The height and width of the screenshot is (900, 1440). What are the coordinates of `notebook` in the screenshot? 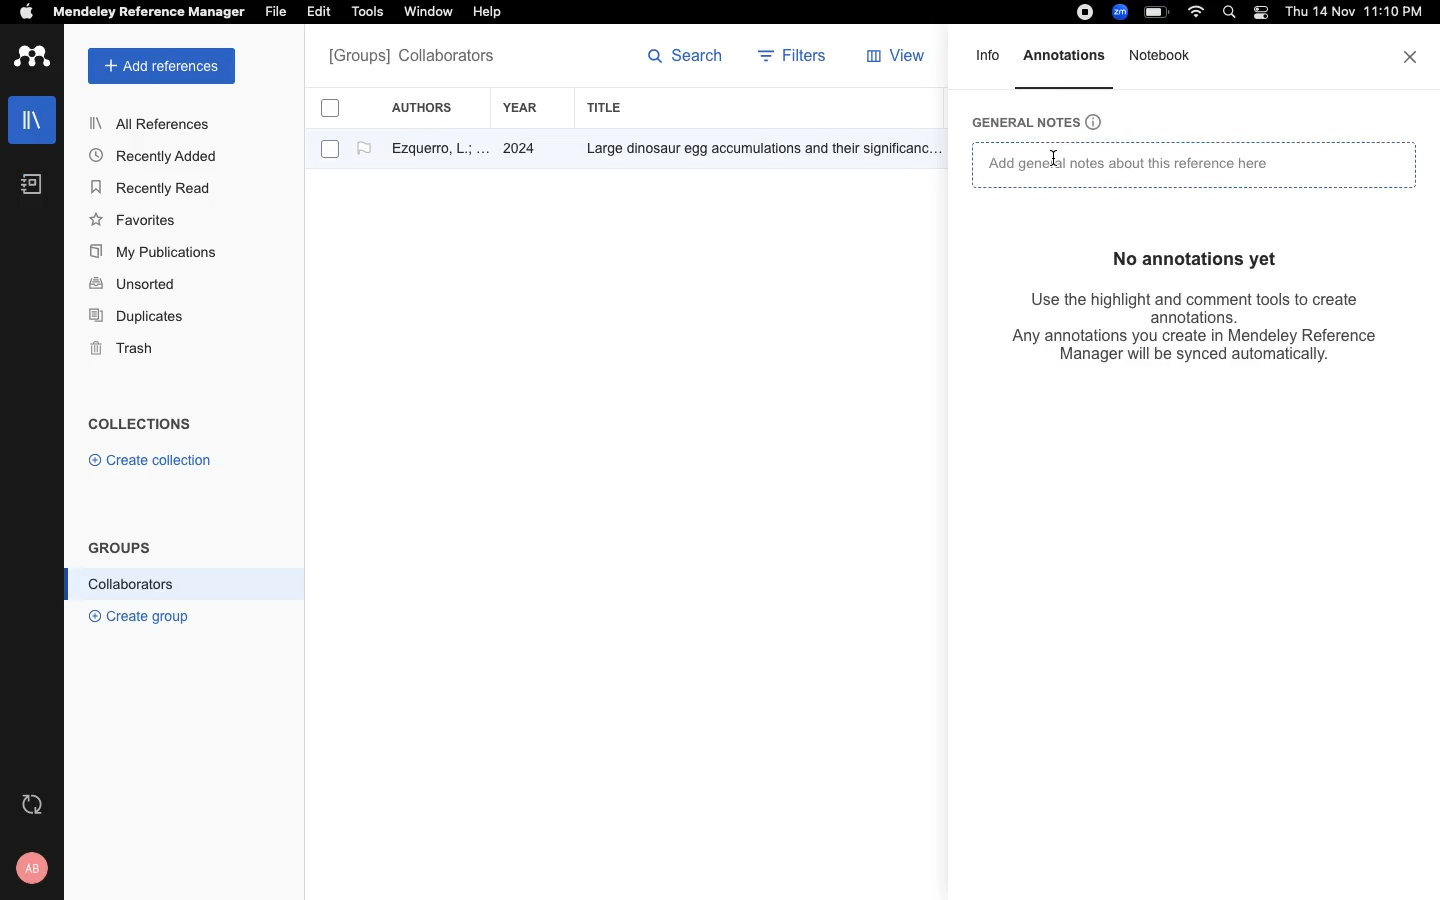 It's located at (1163, 66).